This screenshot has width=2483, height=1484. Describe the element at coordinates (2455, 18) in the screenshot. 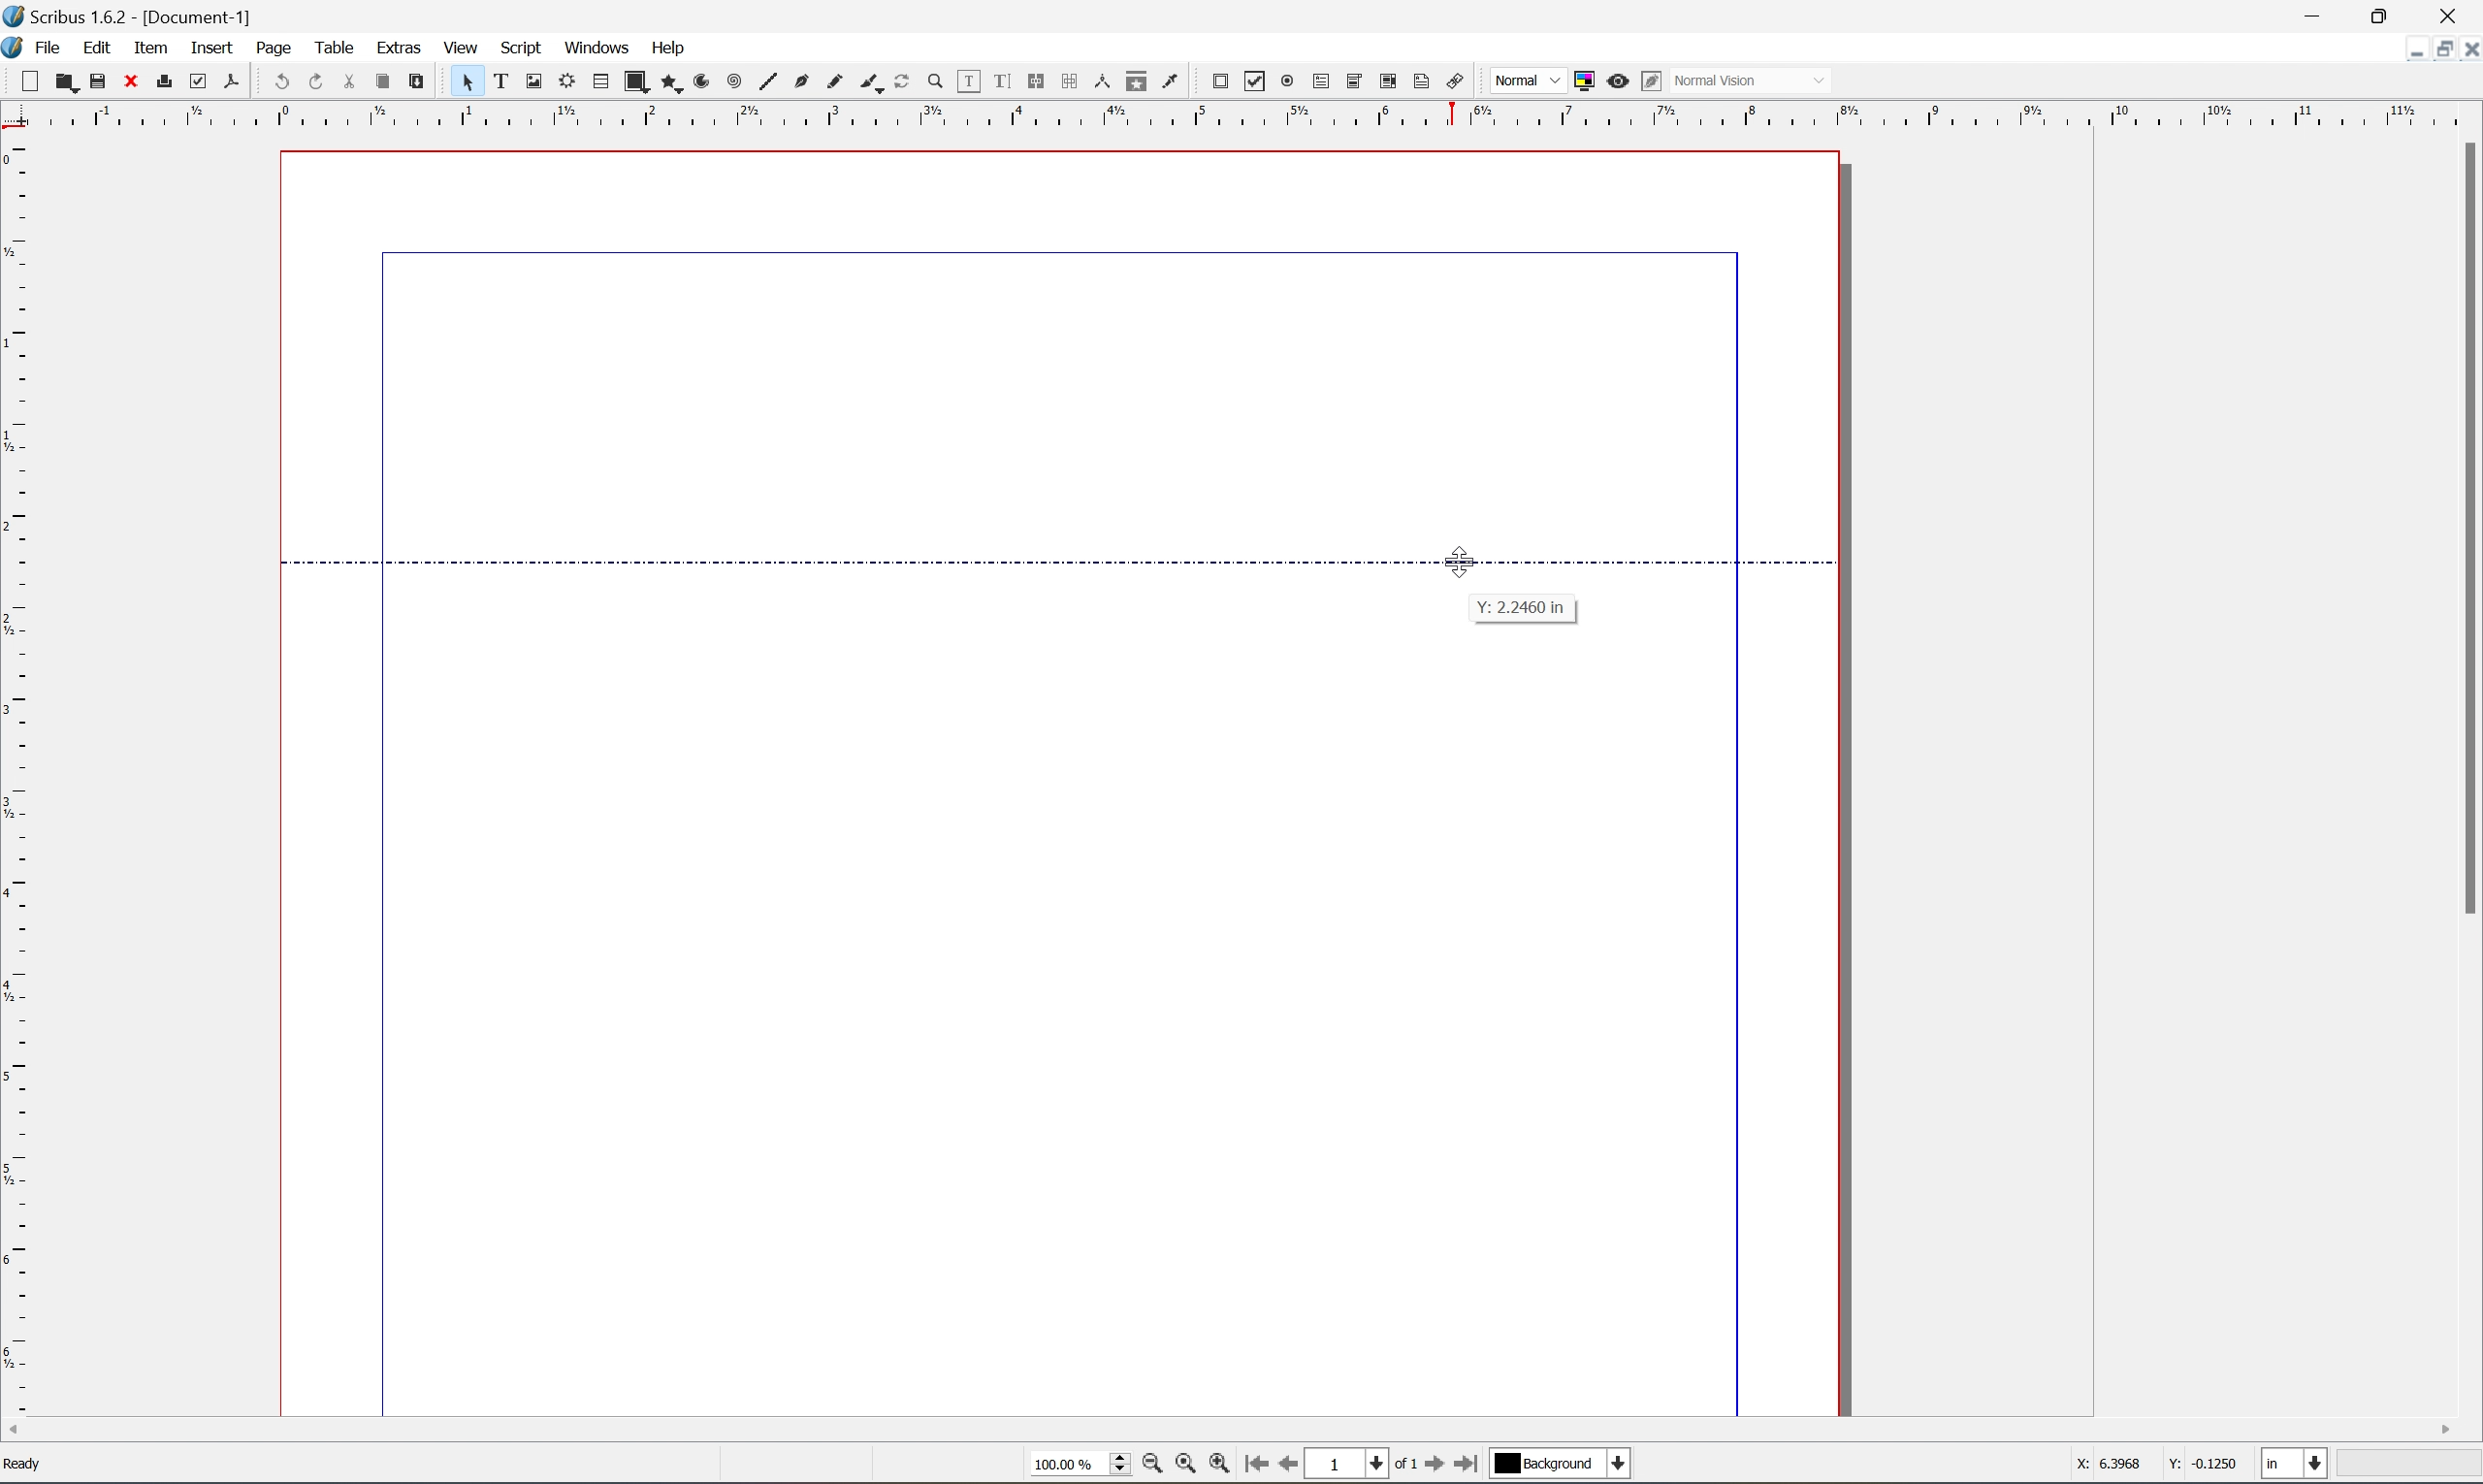

I see `close` at that location.